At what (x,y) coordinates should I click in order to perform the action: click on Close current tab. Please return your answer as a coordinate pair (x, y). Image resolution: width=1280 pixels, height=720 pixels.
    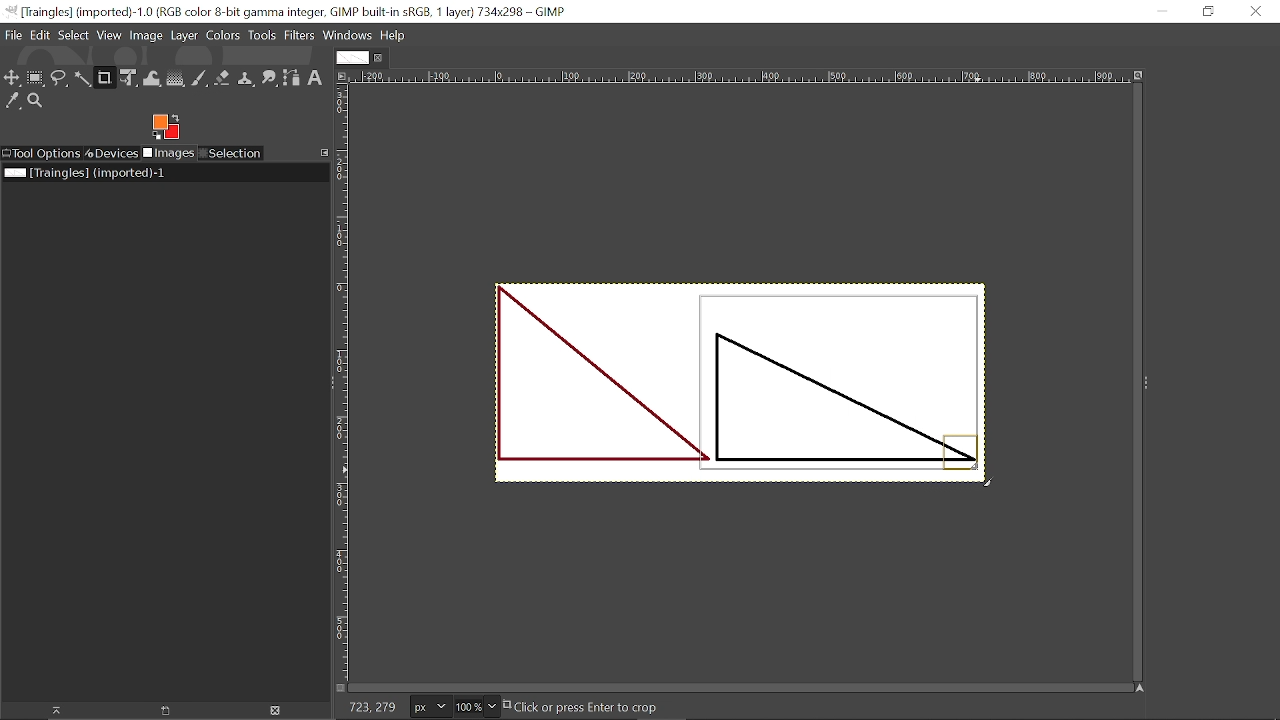
    Looking at the image, I should click on (379, 57).